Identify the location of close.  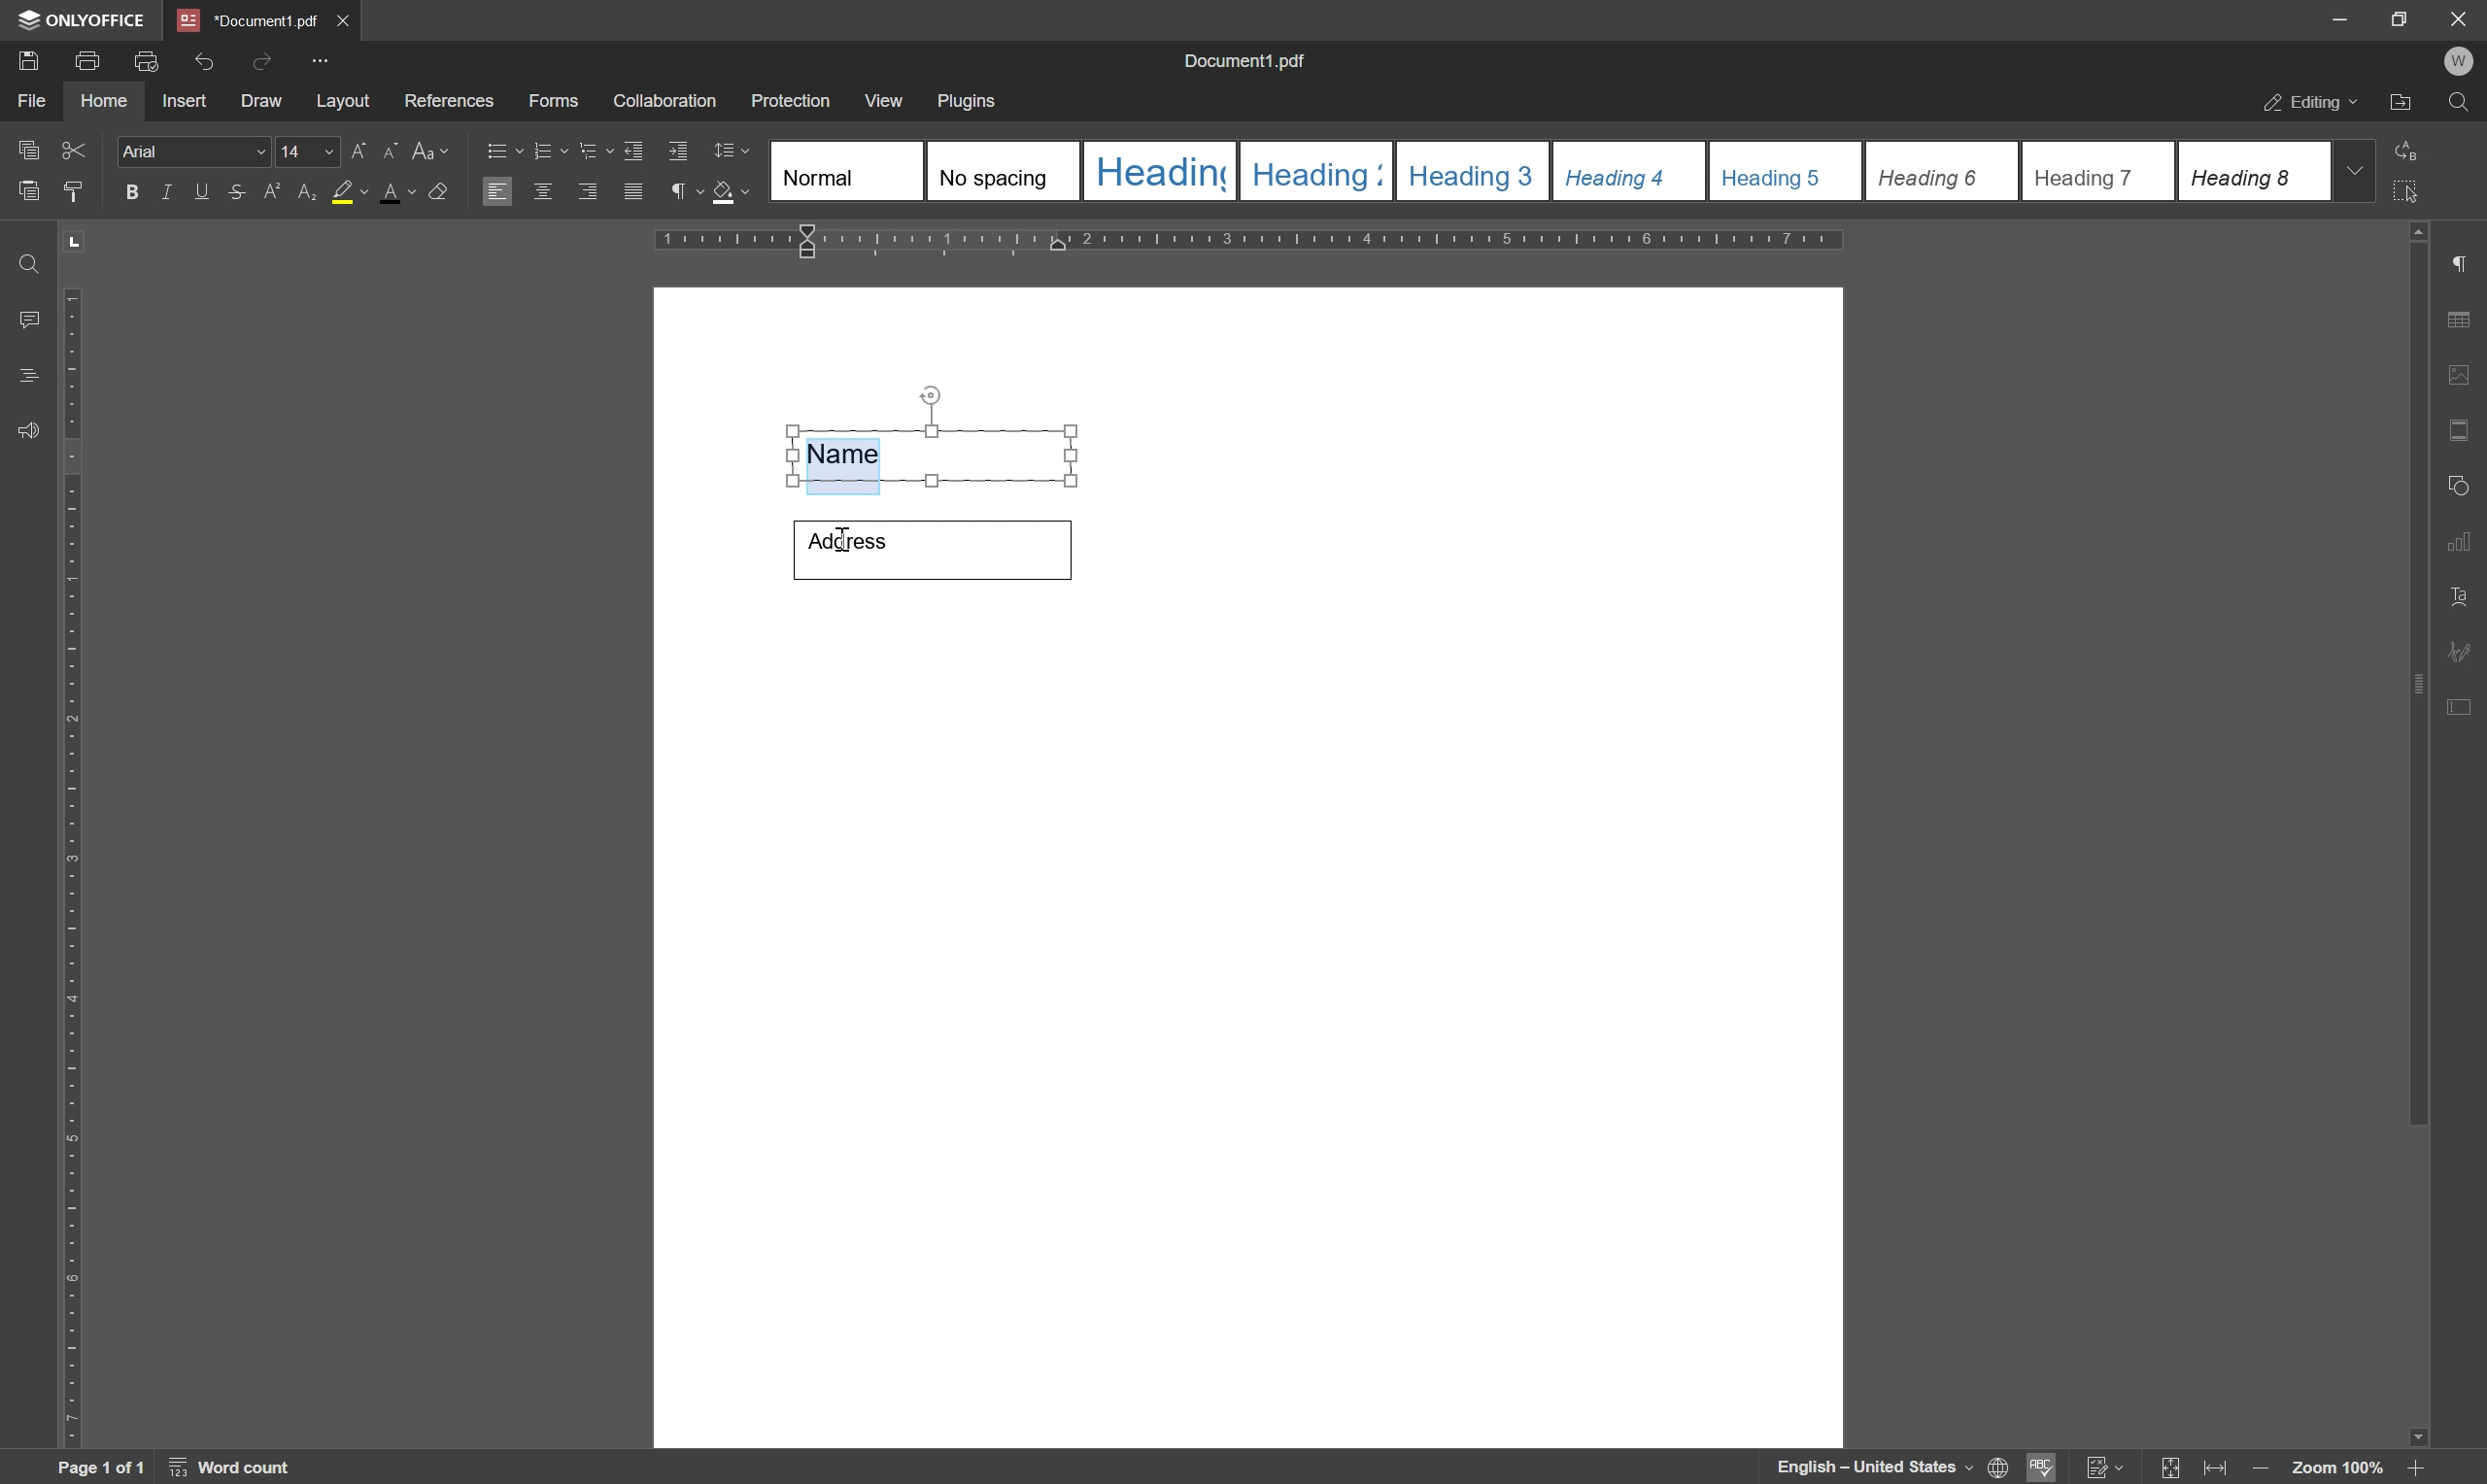
(345, 17).